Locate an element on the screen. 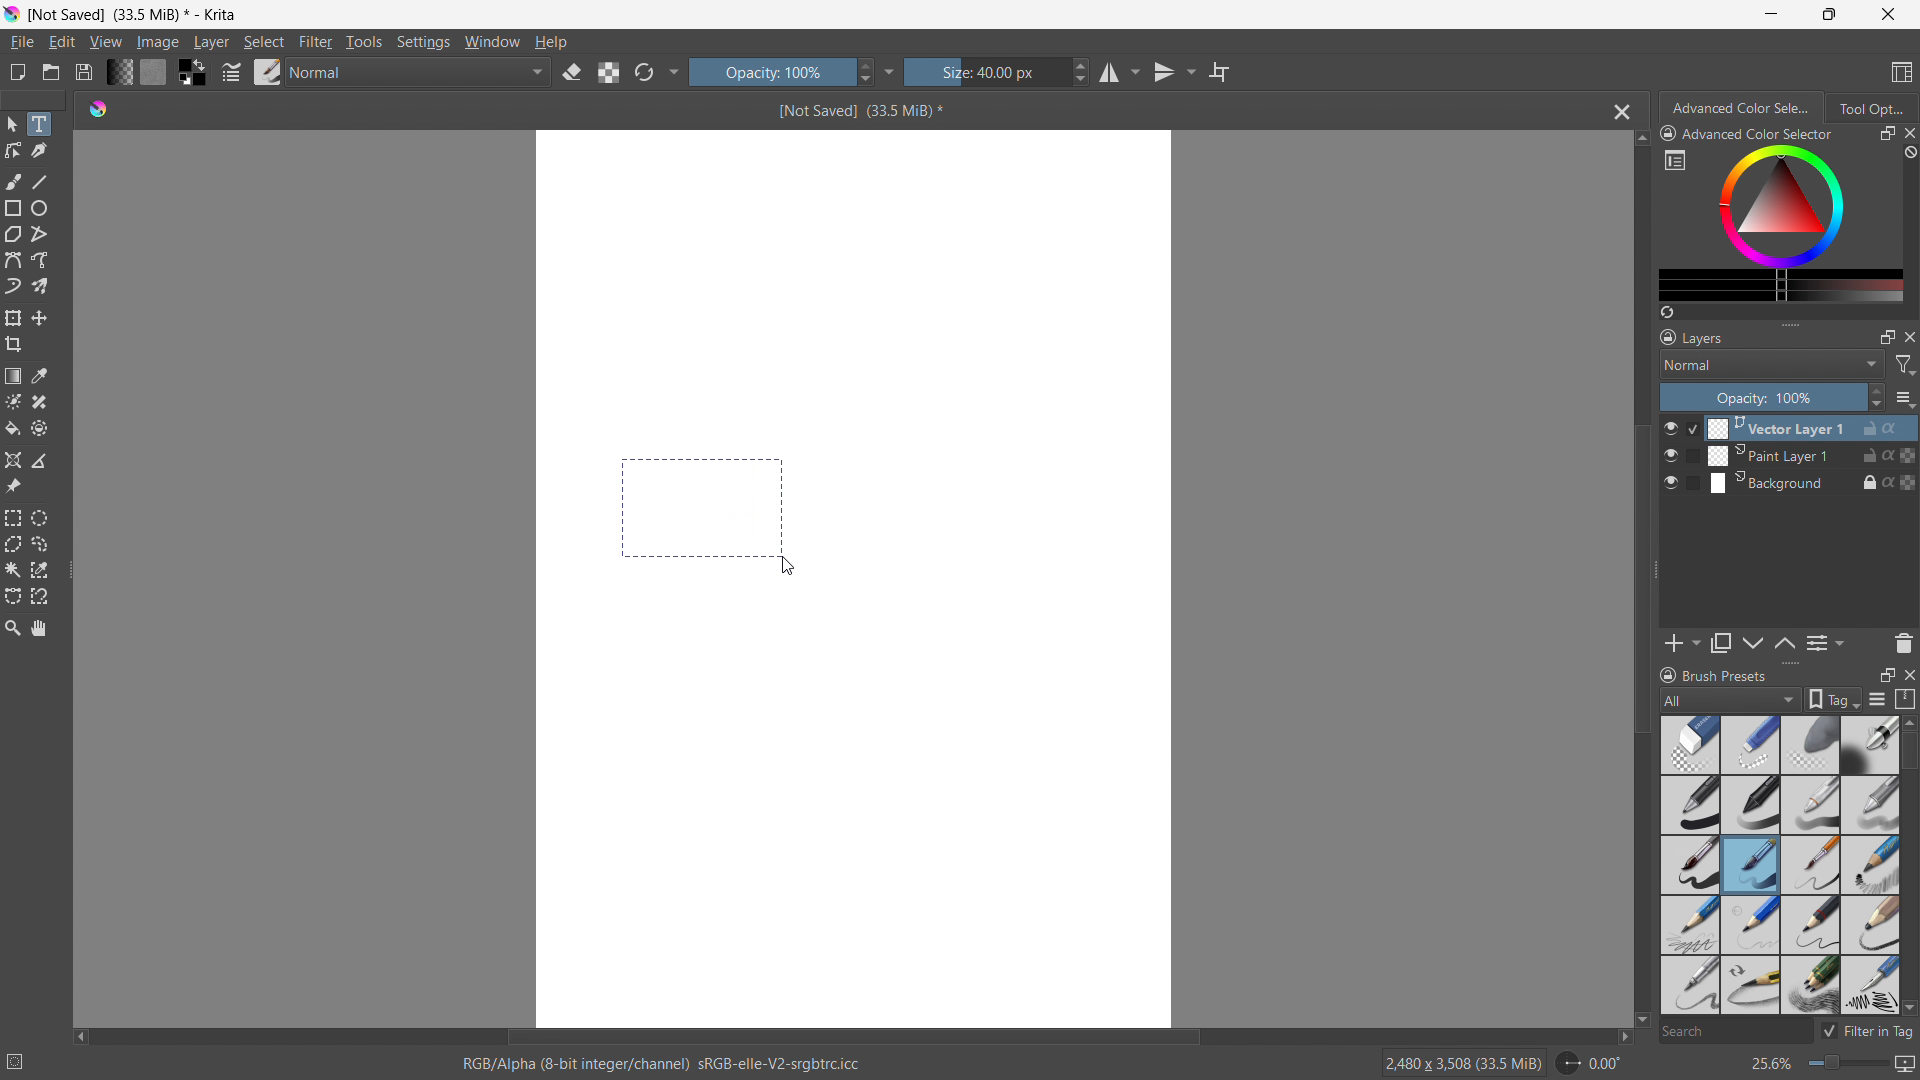 This screenshot has height=1080, width=1920. fill pattern is located at coordinates (154, 71).